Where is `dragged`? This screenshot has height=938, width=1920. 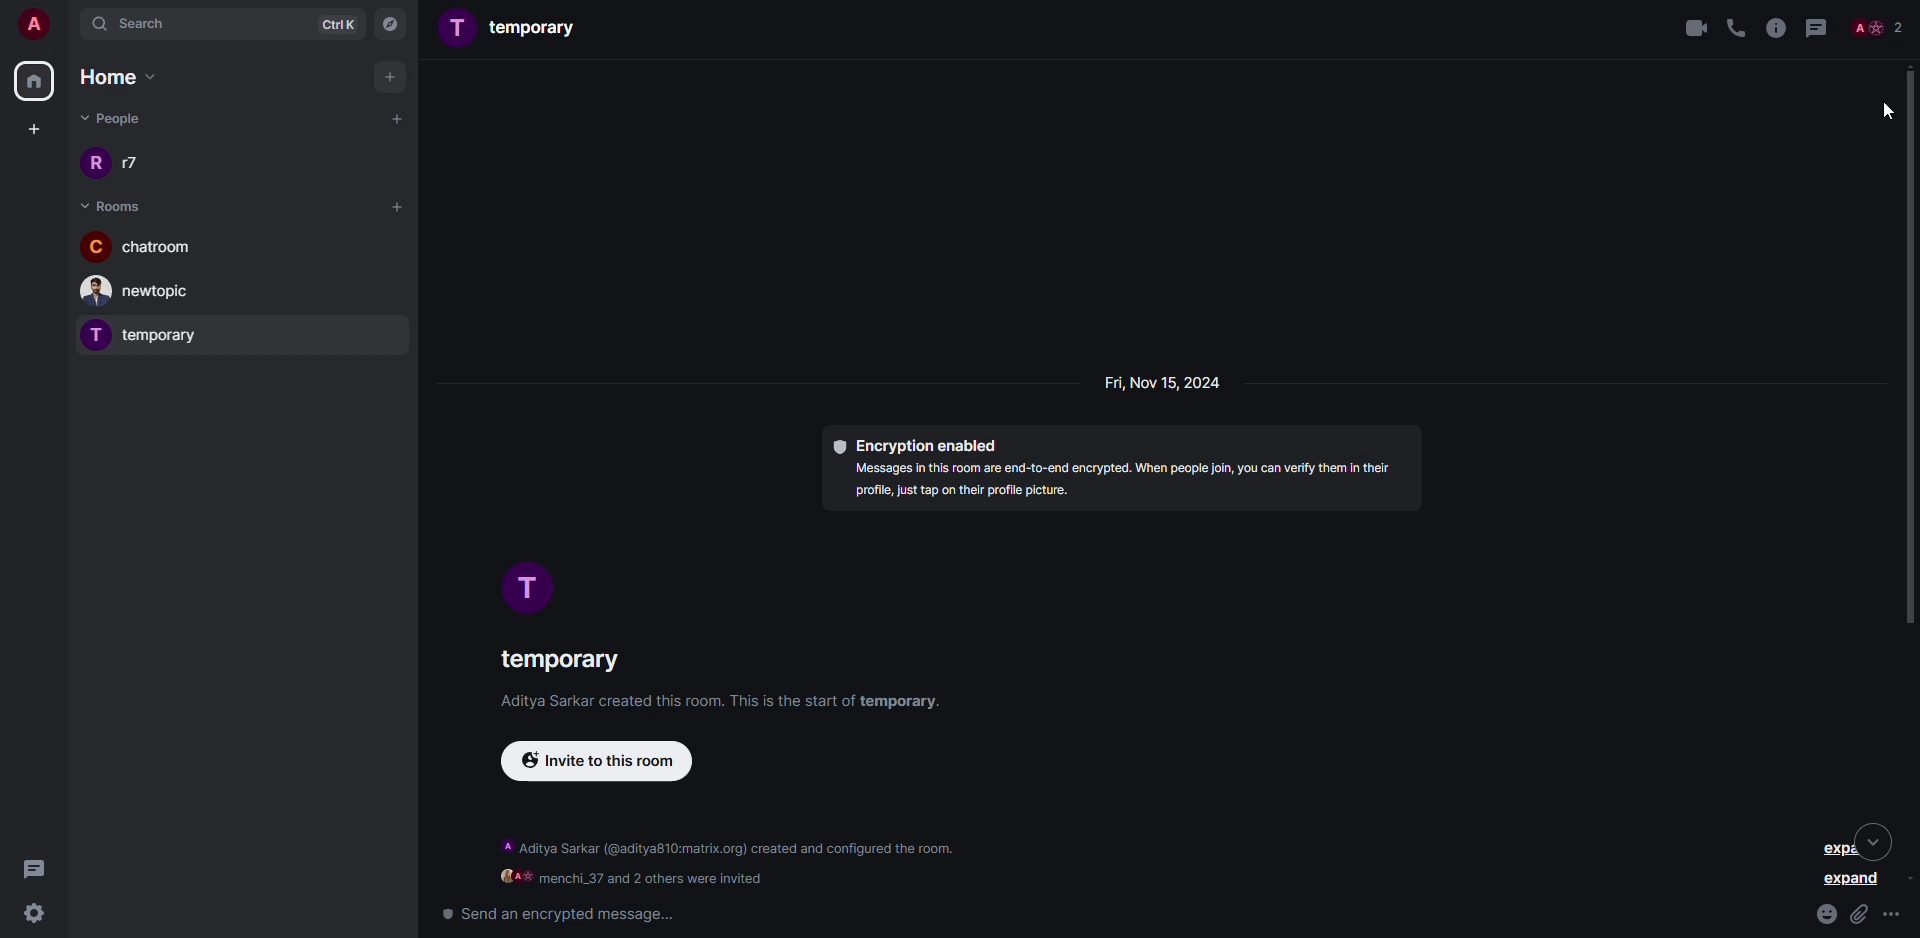
dragged is located at coordinates (1911, 348).